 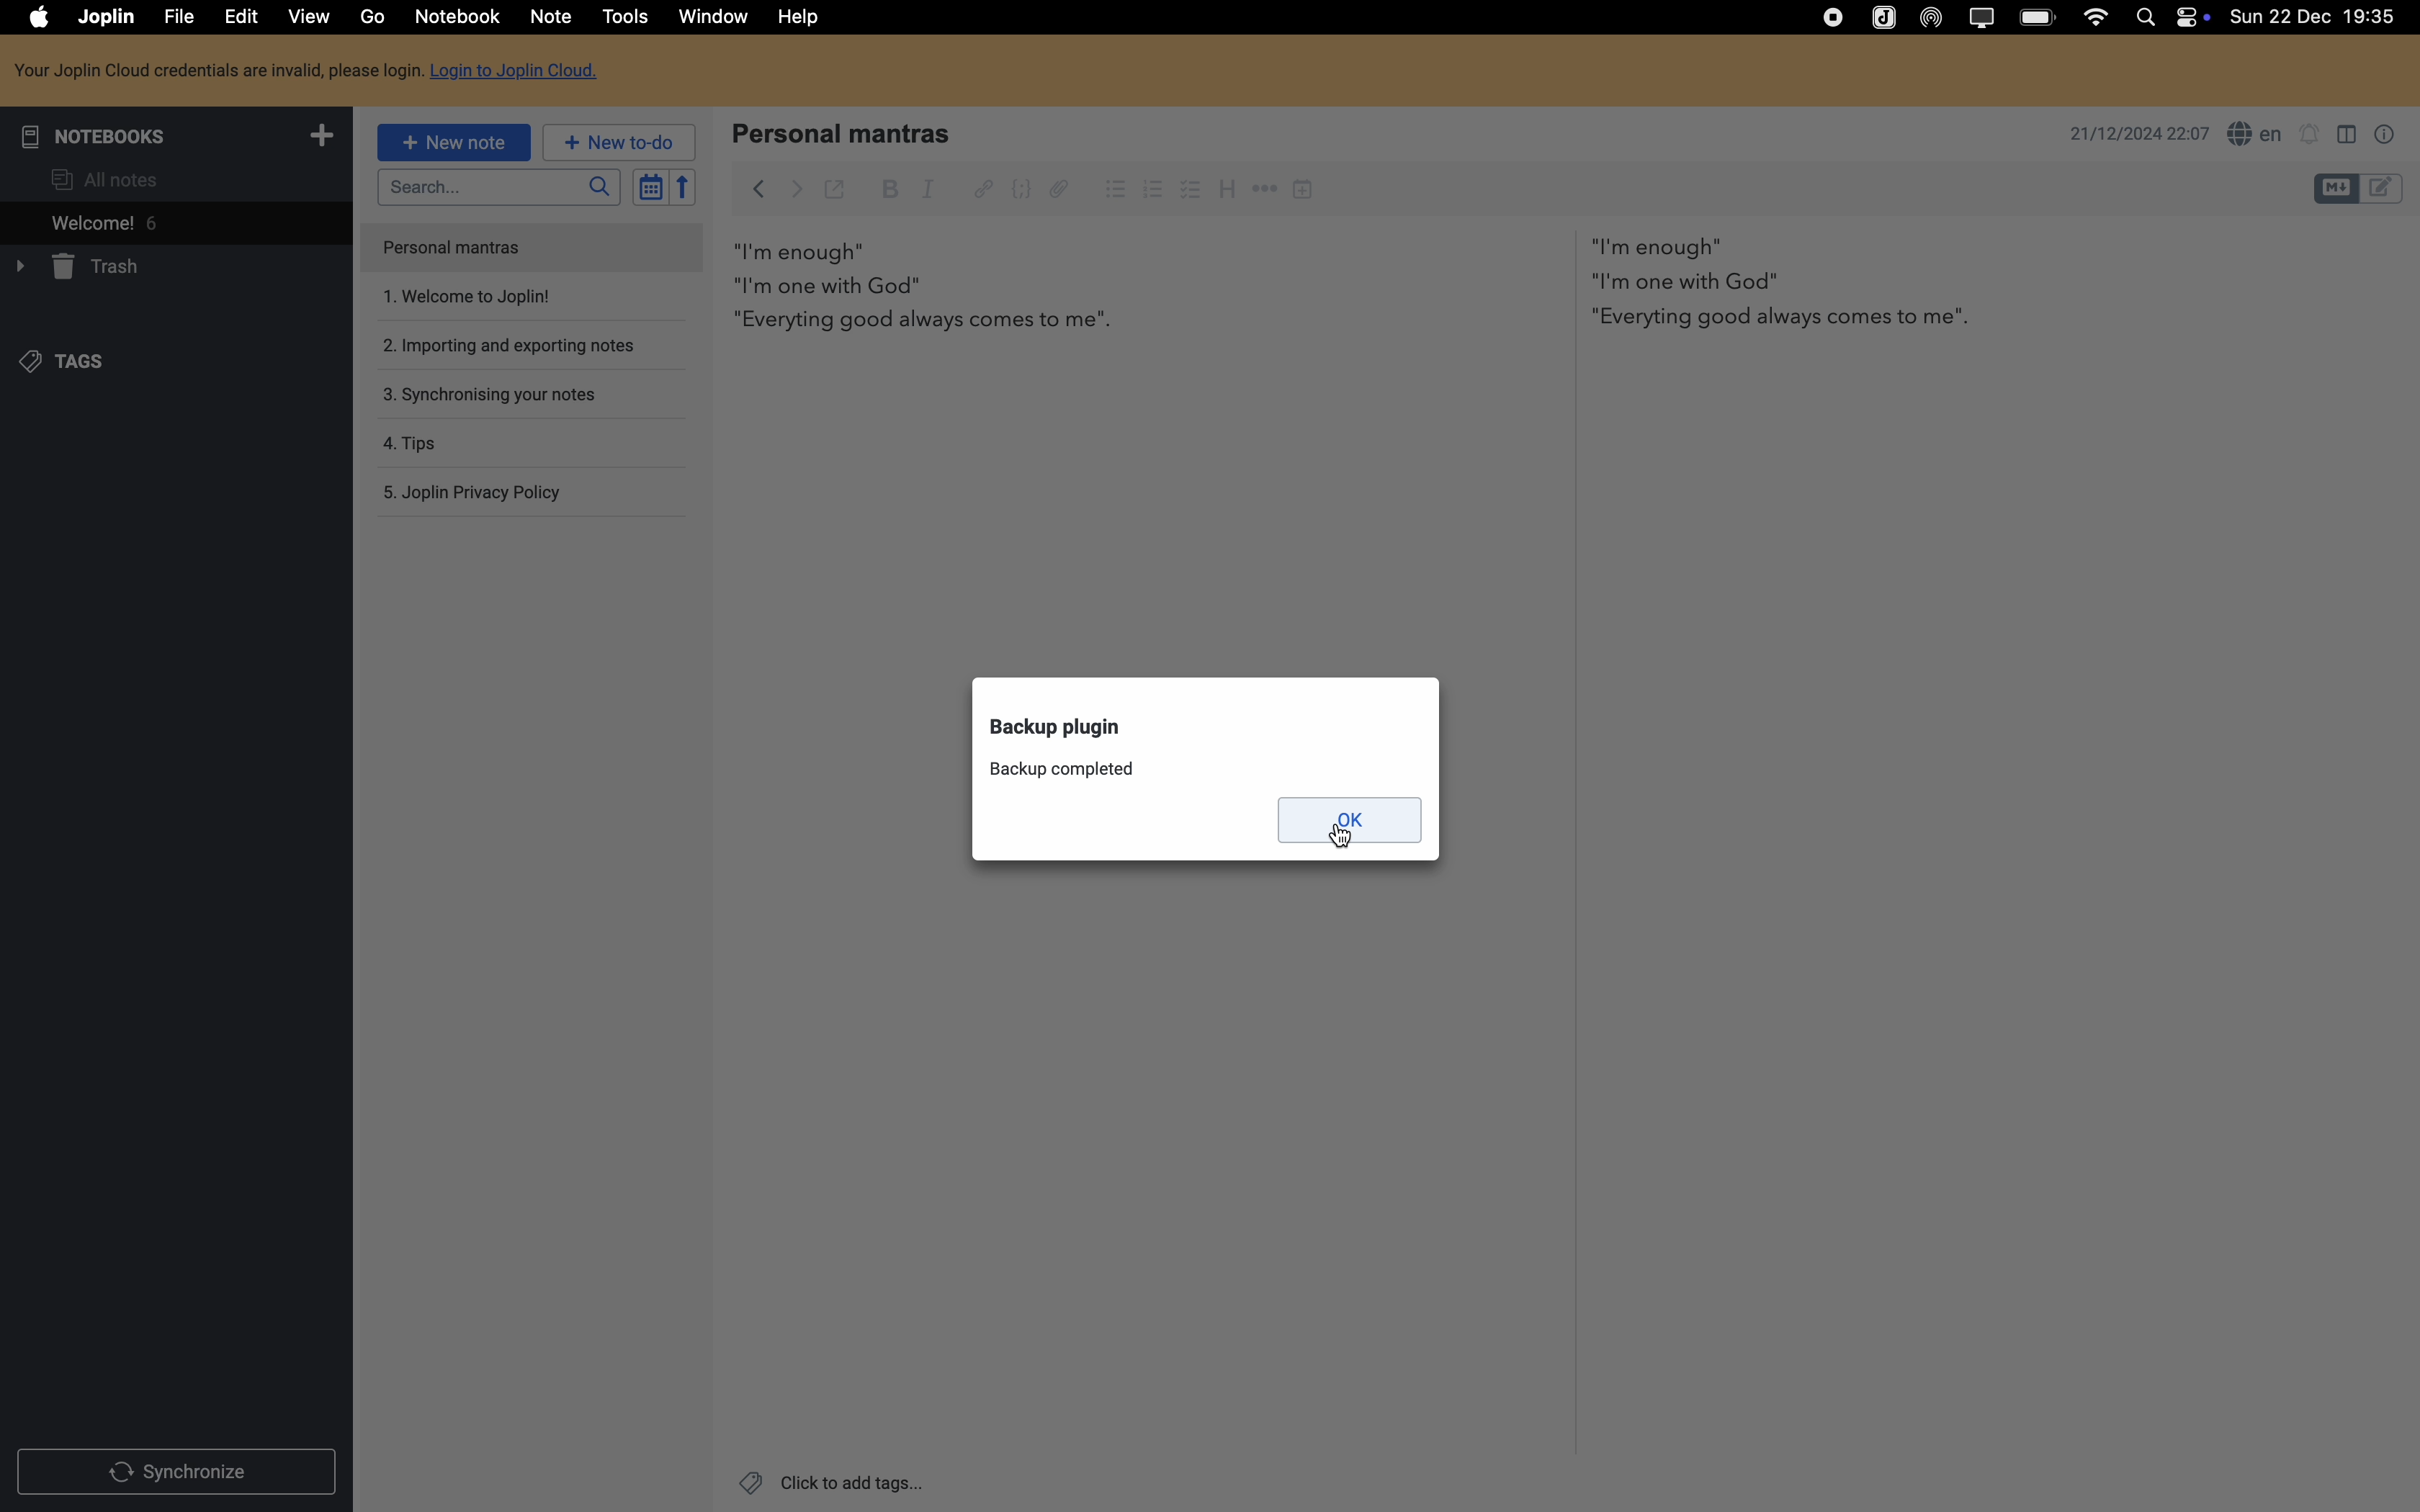 What do you see at coordinates (547, 18) in the screenshot?
I see `note` at bounding box center [547, 18].